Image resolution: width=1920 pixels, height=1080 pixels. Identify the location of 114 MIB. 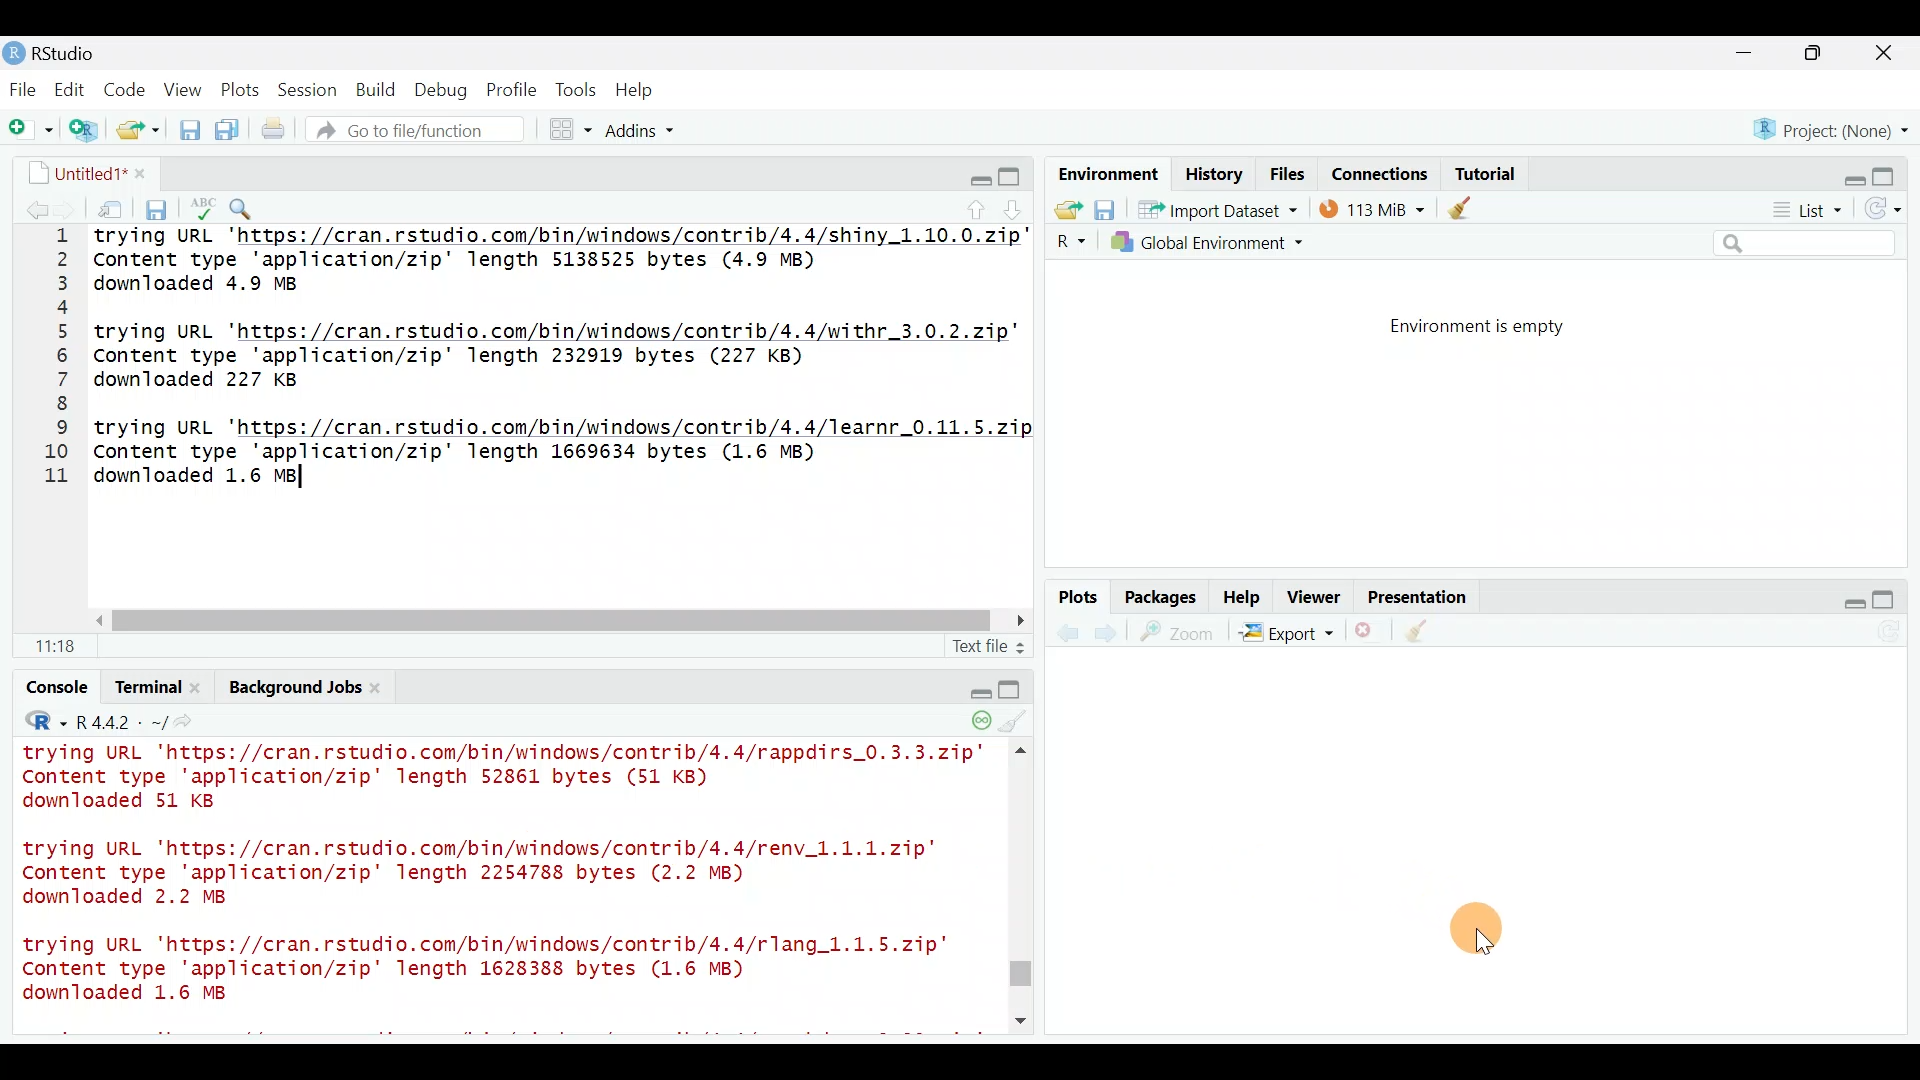
(1372, 208).